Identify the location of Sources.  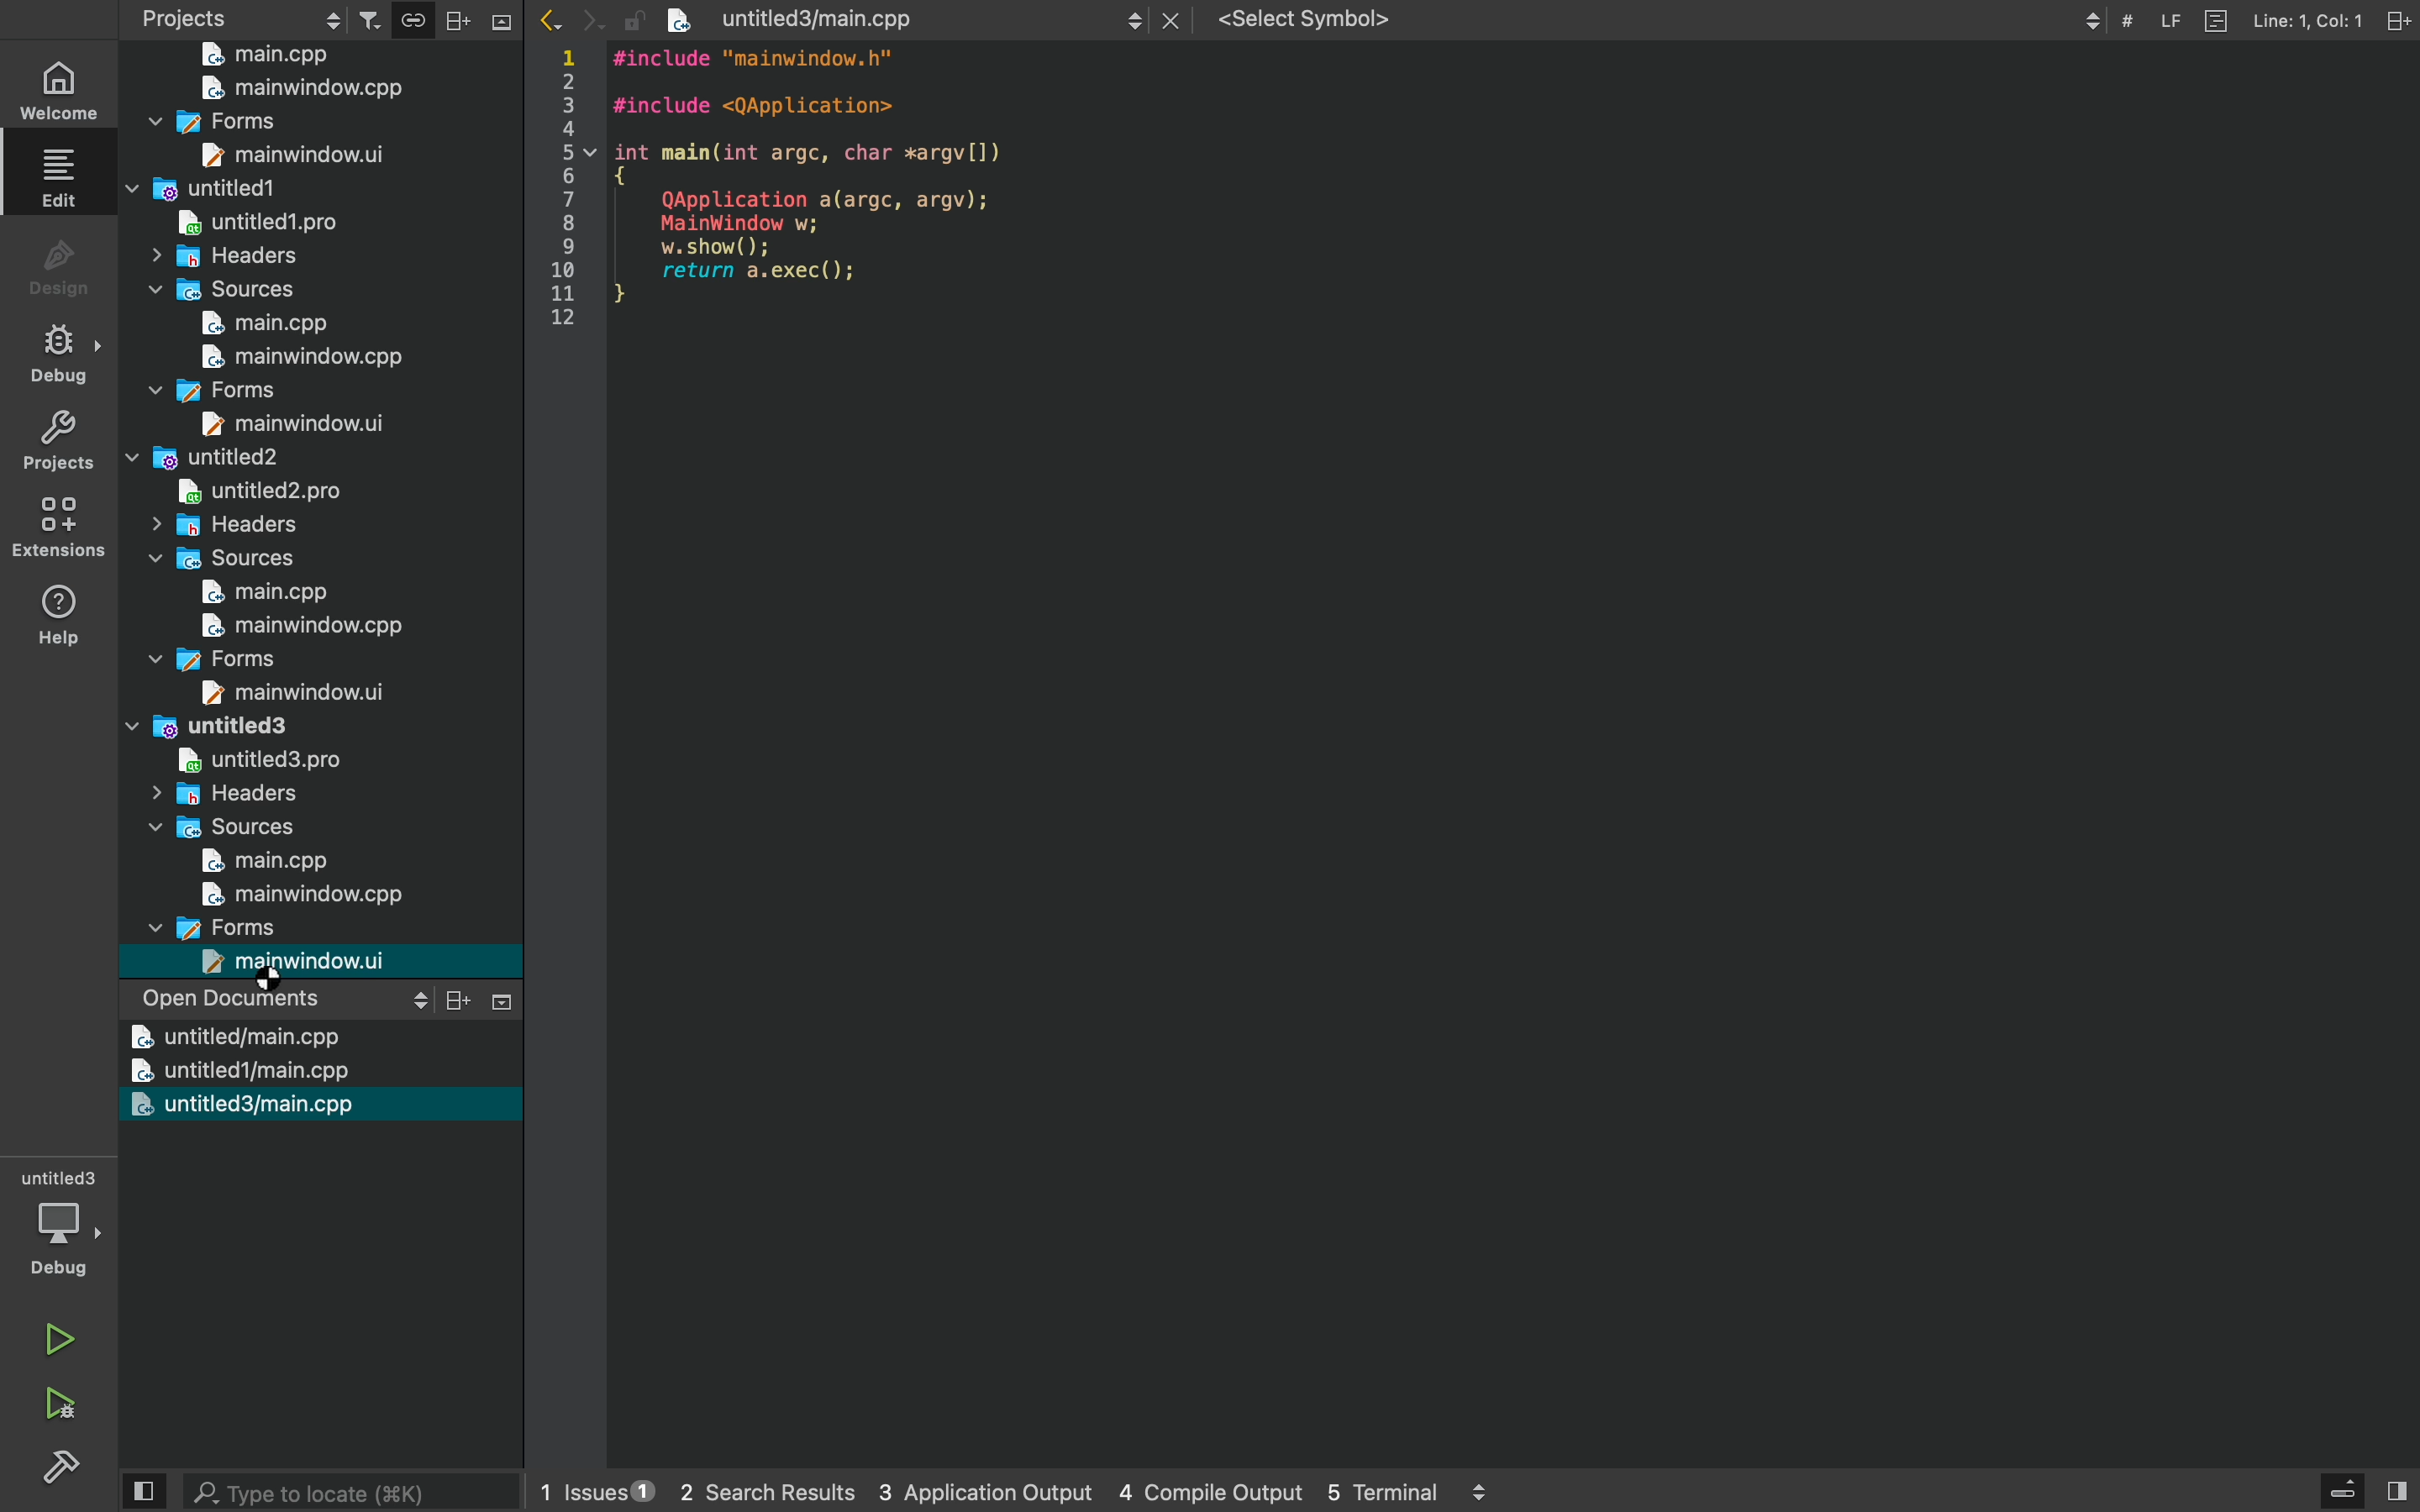
(259, 863).